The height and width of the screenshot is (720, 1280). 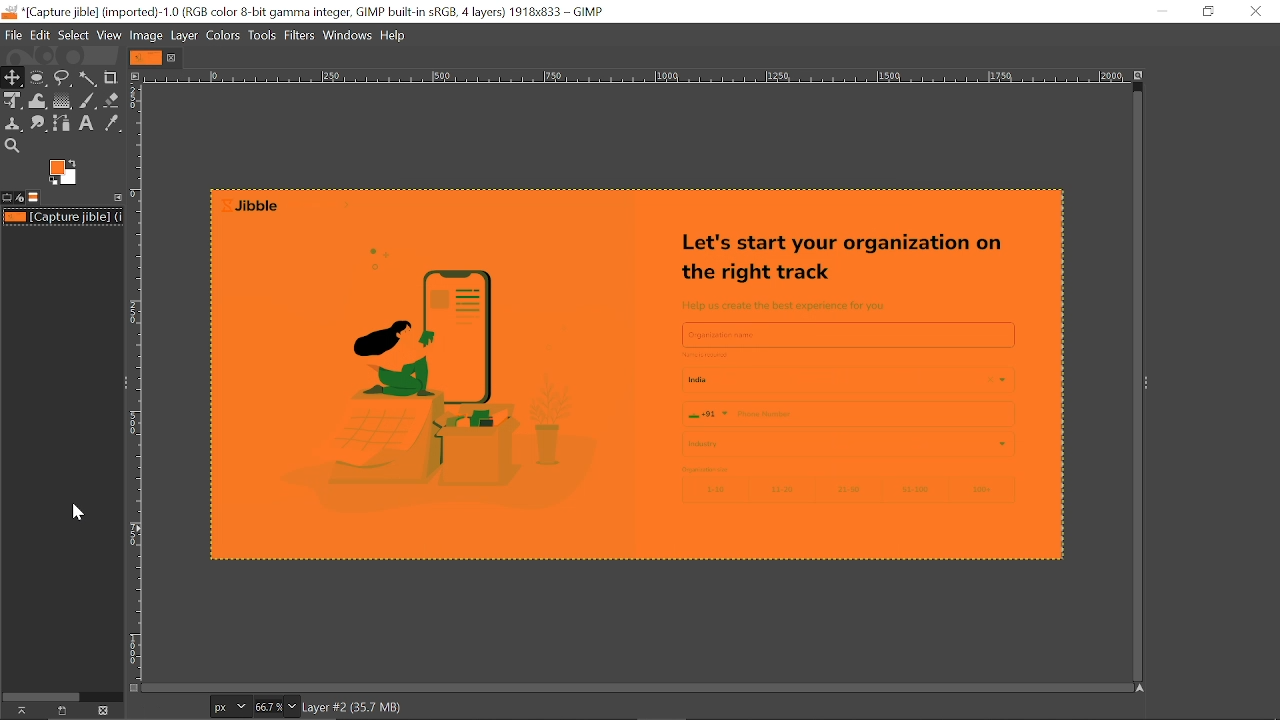 What do you see at coordinates (64, 217) in the screenshot?
I see `Current image` at bounding box center [64, 217].